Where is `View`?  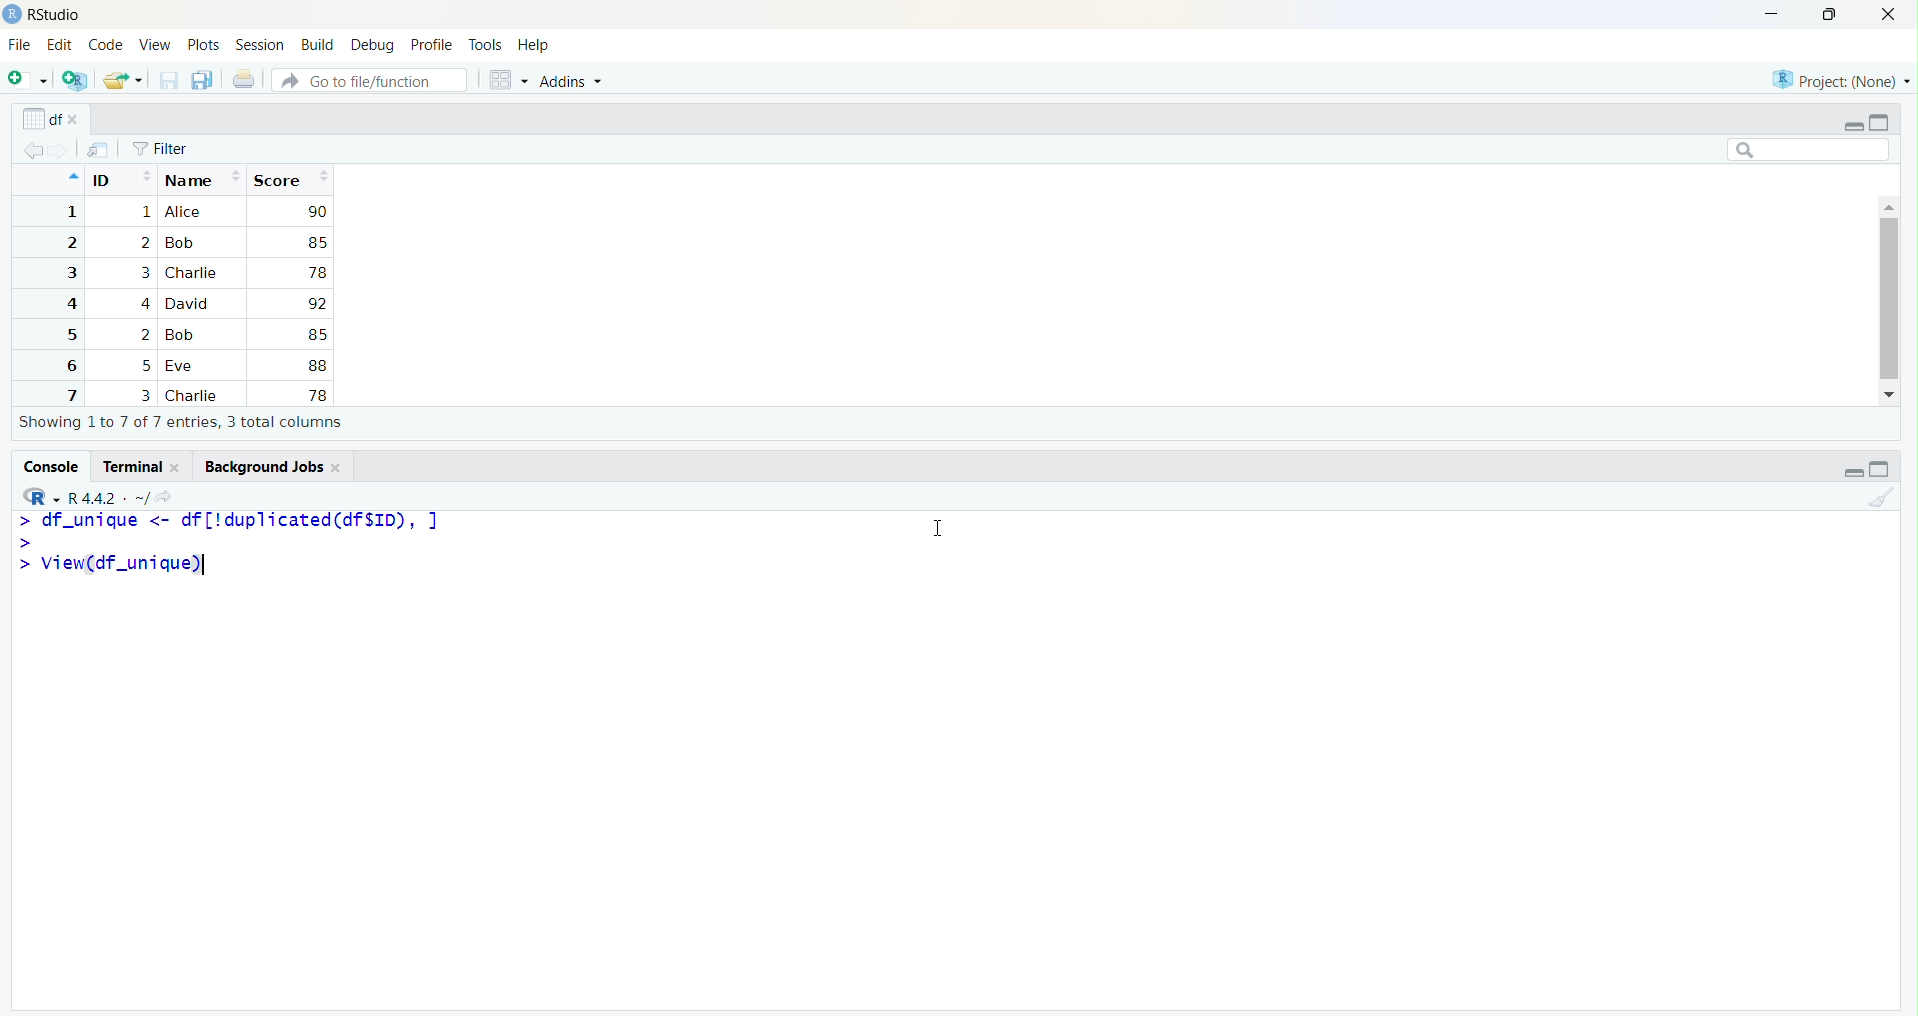
View is located at coordinates (155, 47).